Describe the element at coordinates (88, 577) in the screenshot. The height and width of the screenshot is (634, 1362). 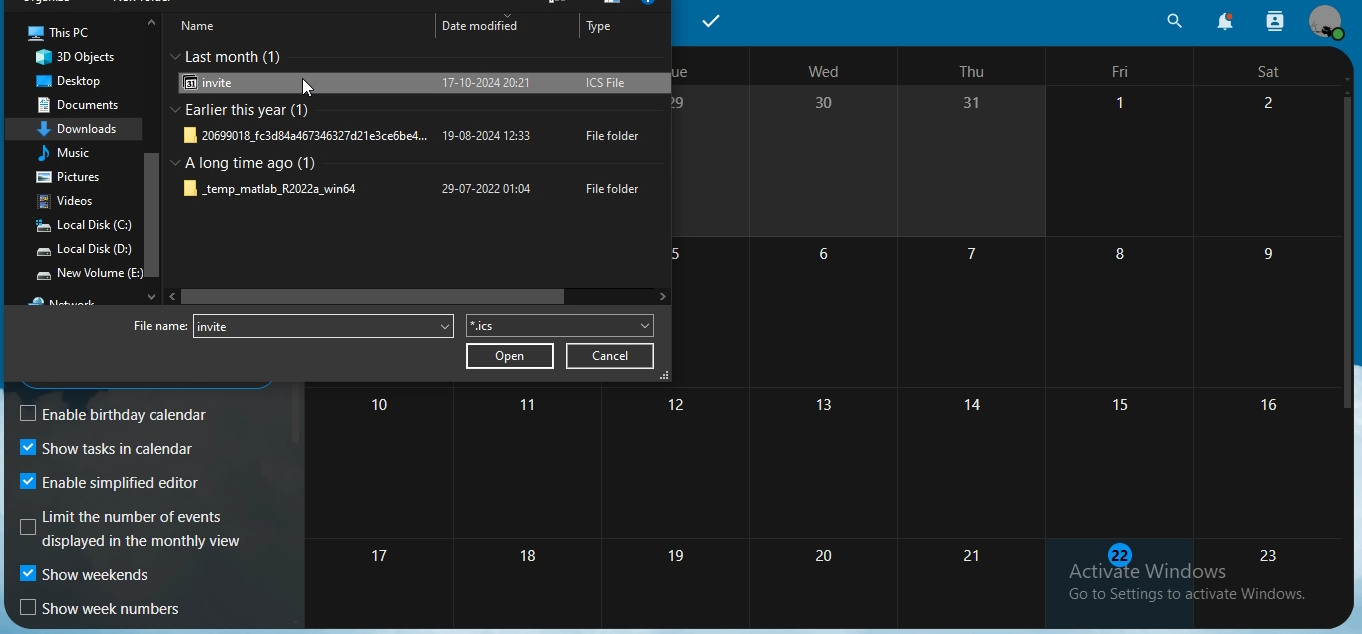
I see `show weekends` at that location.